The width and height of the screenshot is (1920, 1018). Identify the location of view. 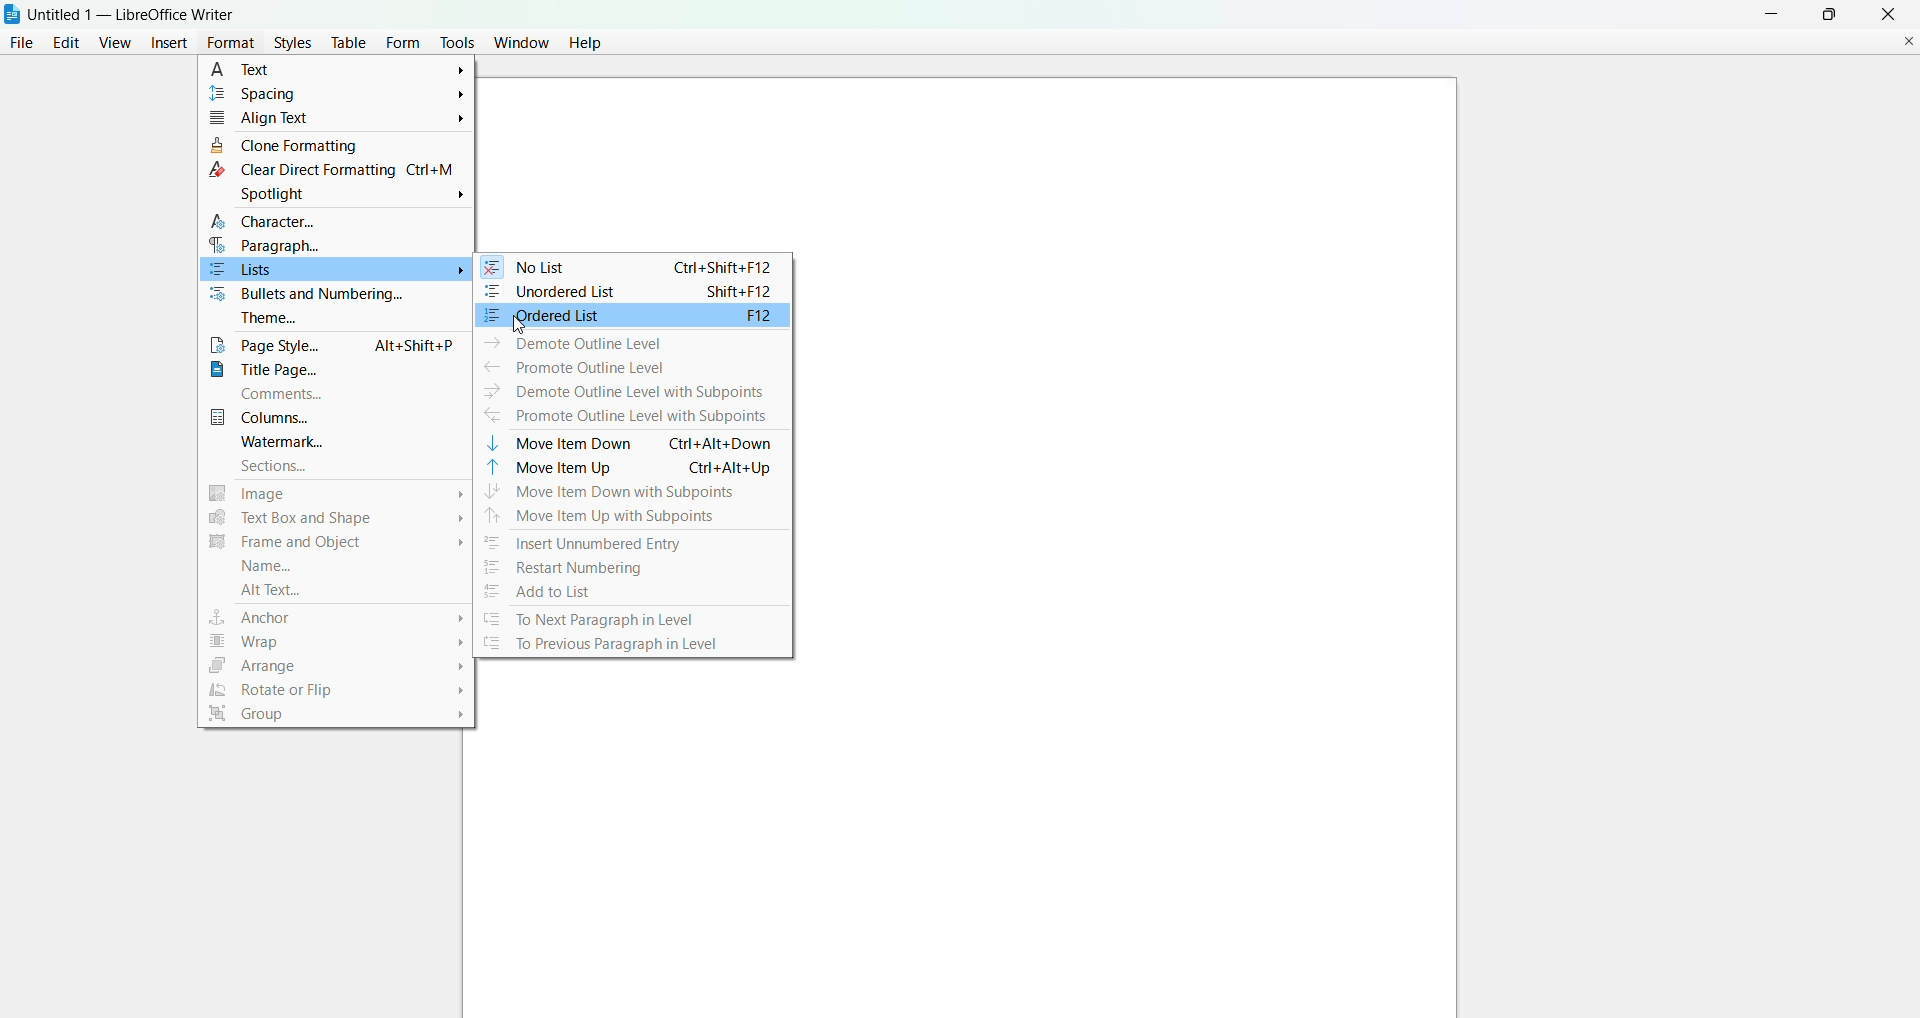
(115, 41).